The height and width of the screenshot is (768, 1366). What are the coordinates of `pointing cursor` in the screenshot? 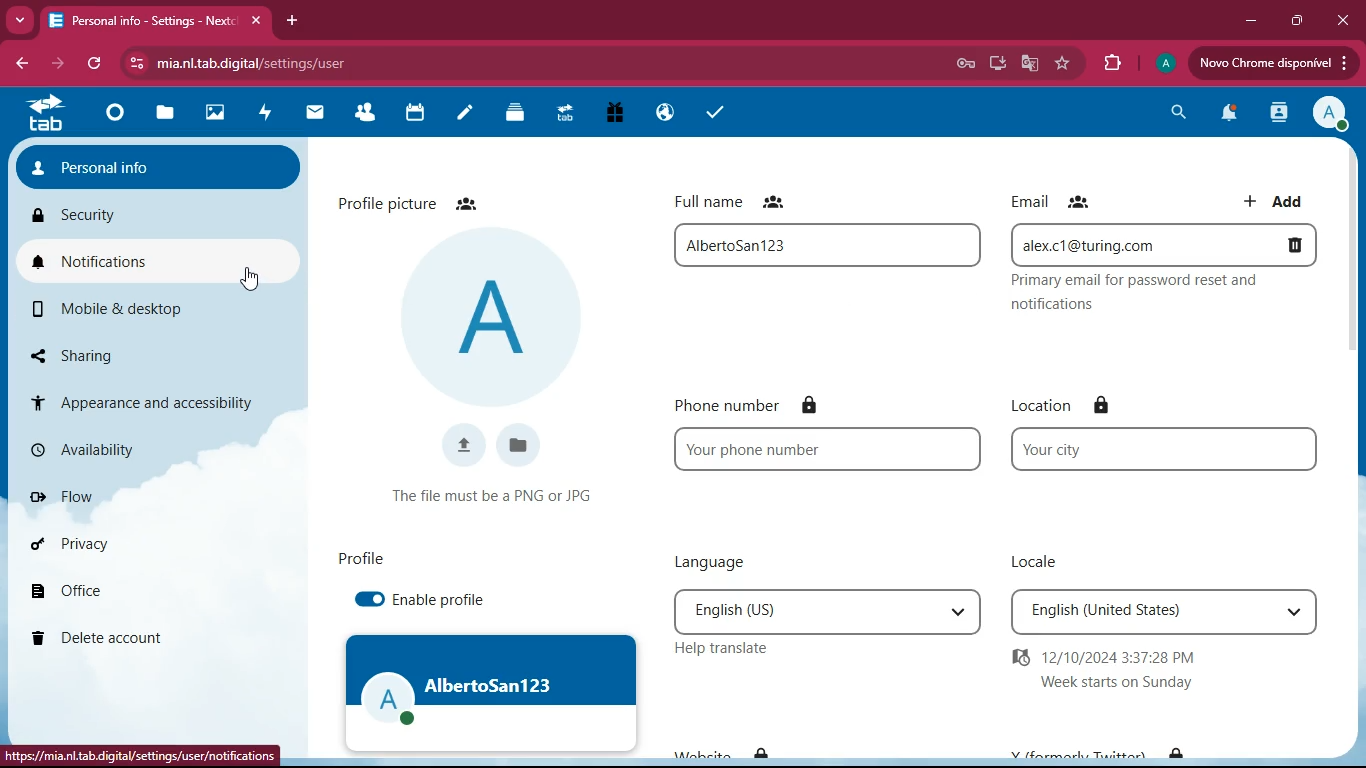 It's located at (252, 279).